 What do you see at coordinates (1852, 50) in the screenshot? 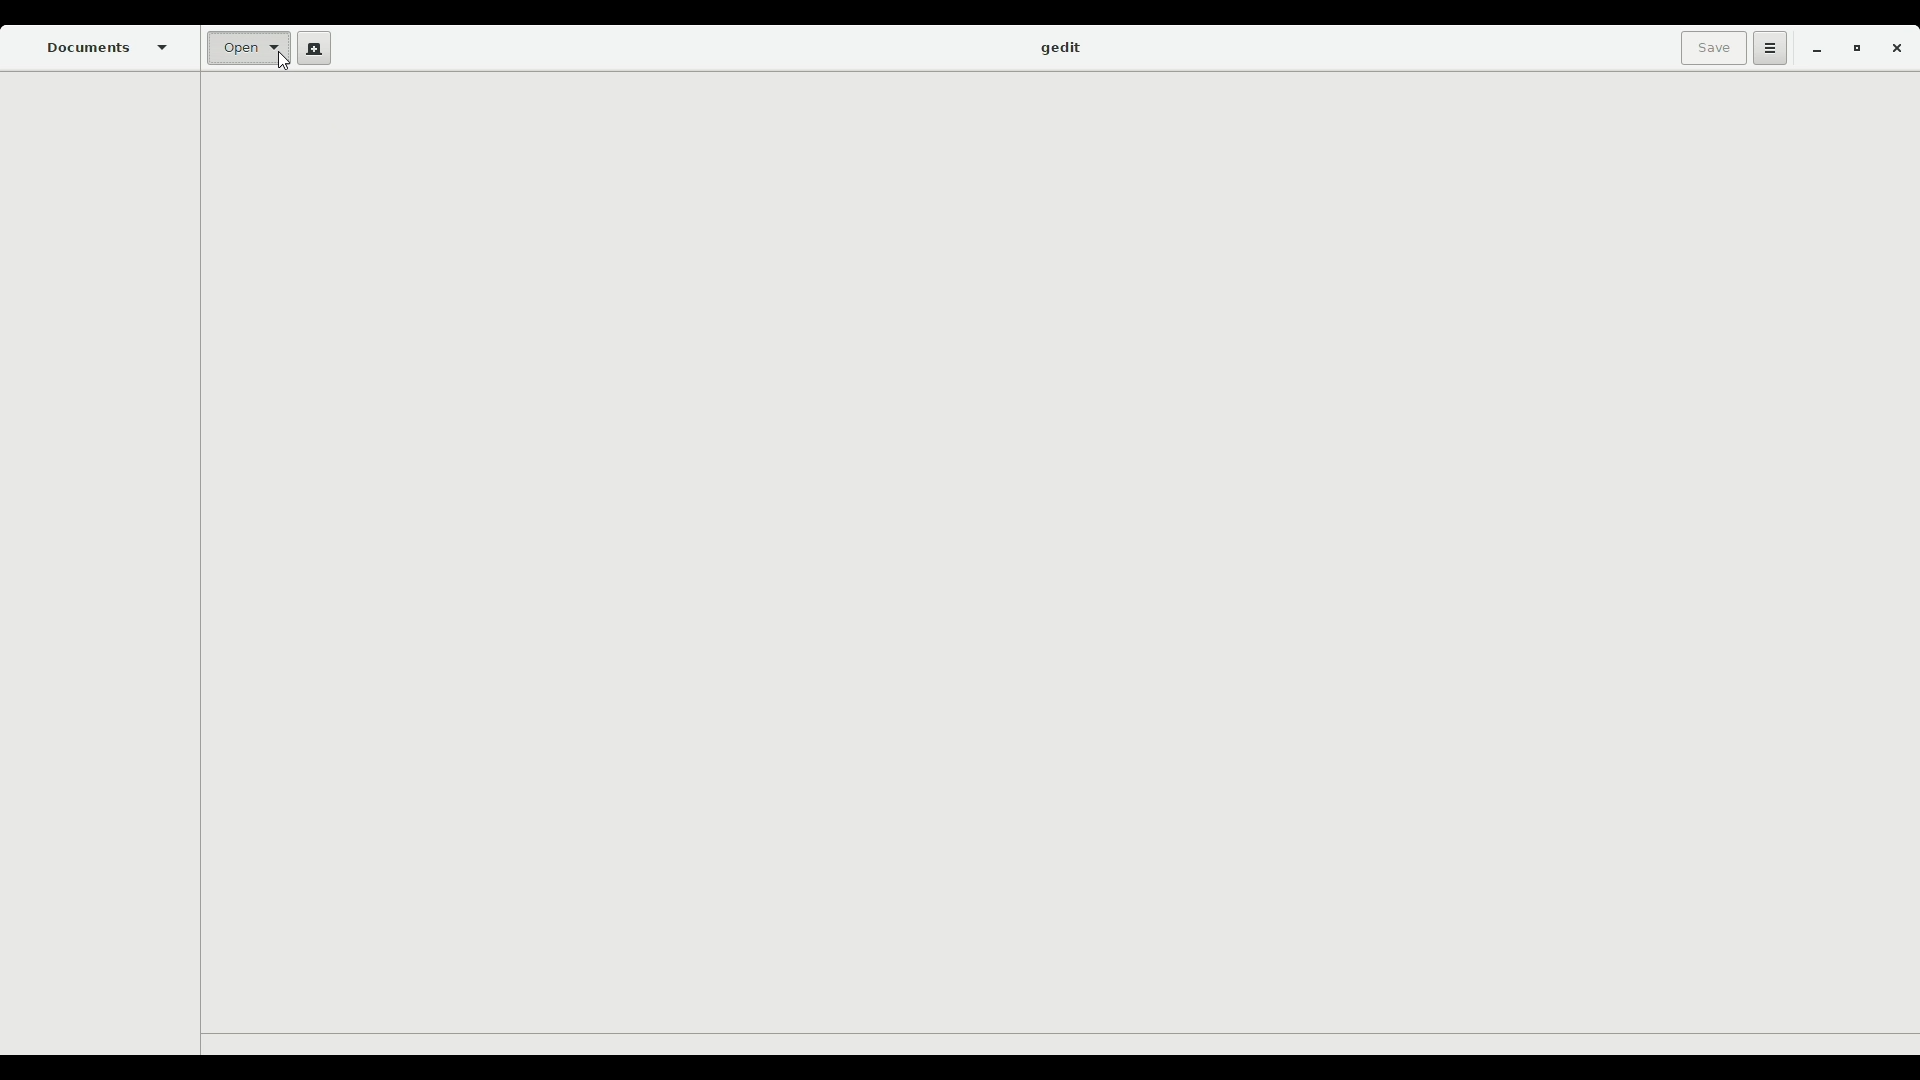
I see `Restore` at bounding box center [1852, 50].